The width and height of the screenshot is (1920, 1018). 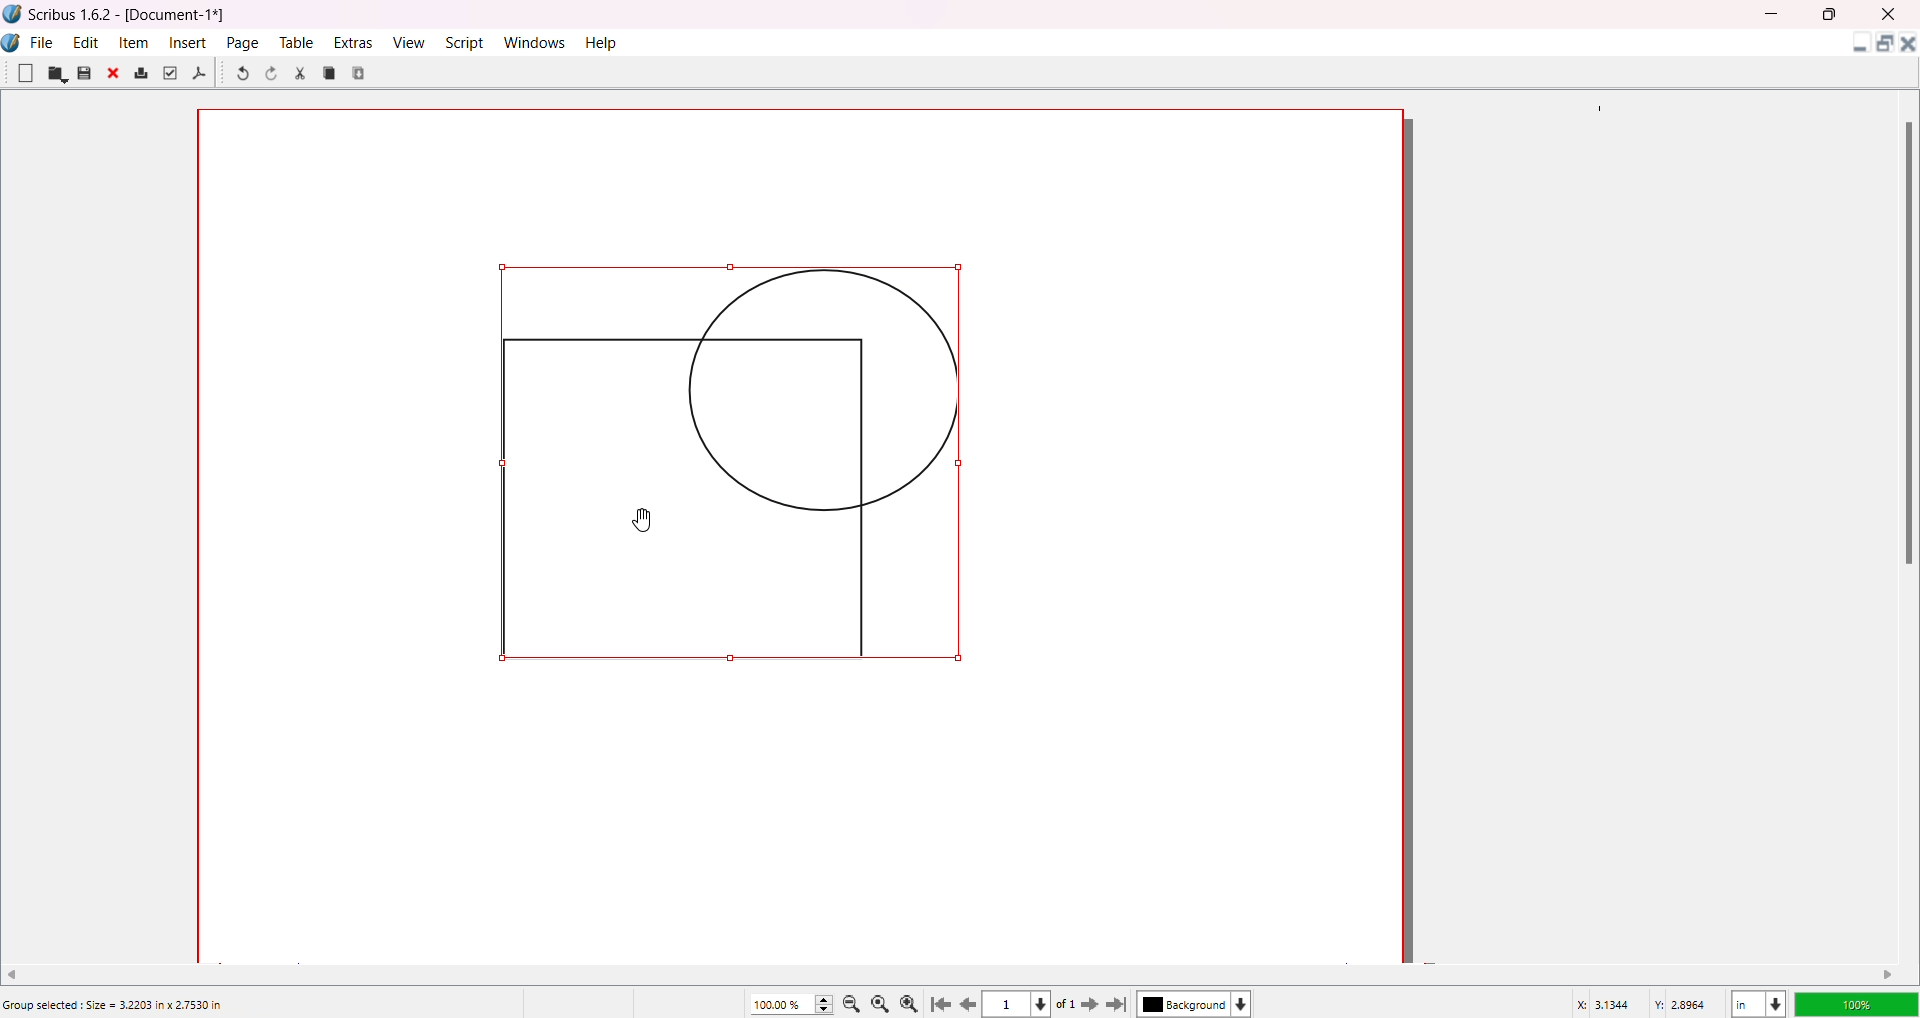 I want to click on Unit, so click(x=1757, y=1001).